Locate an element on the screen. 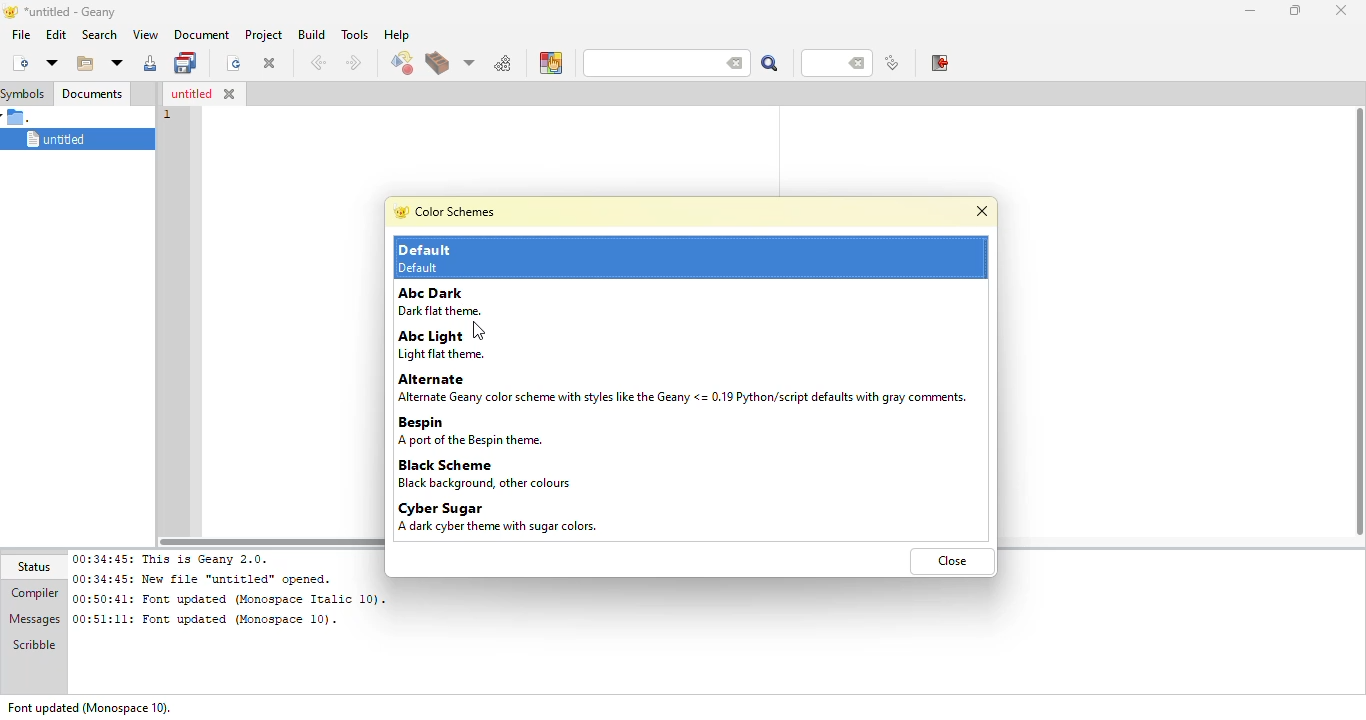  Cyber Sugar A dark cyber theme with sugar colors. is located at coordinates (496, 518).